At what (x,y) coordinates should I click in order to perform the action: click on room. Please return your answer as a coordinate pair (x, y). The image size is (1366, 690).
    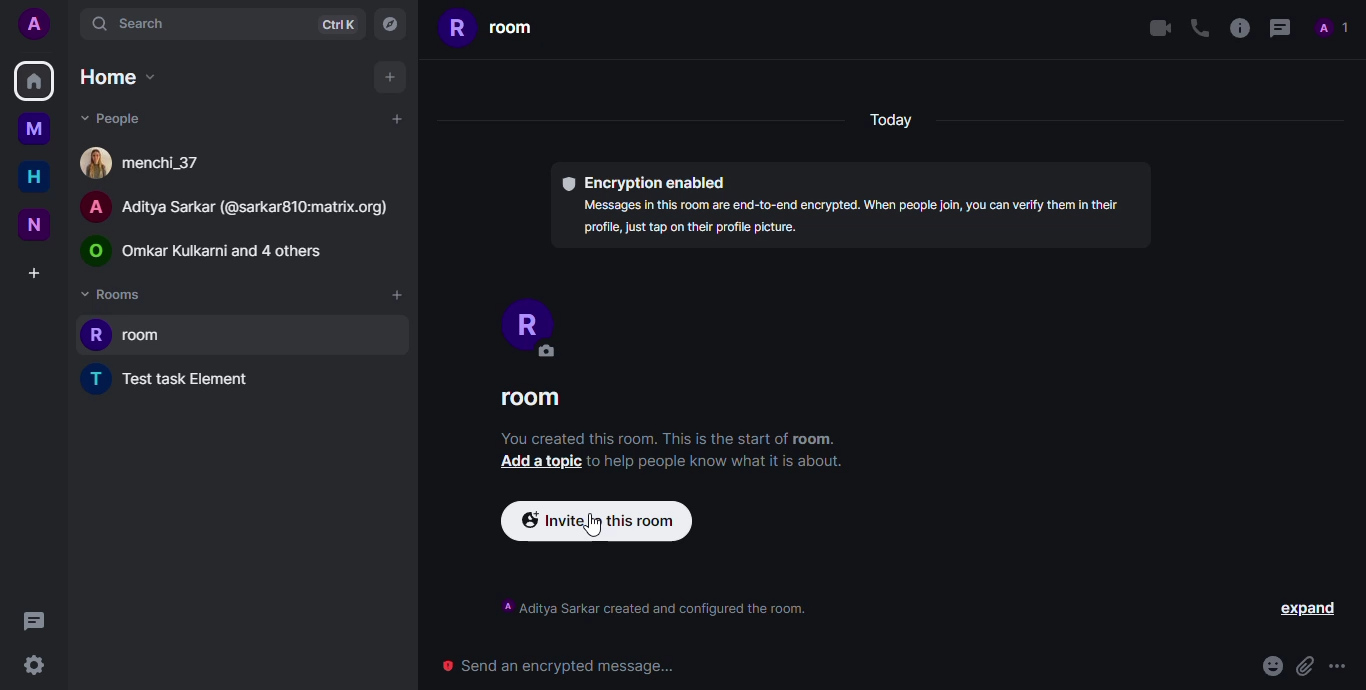
    Looking at the image, I should click on (531, 398).